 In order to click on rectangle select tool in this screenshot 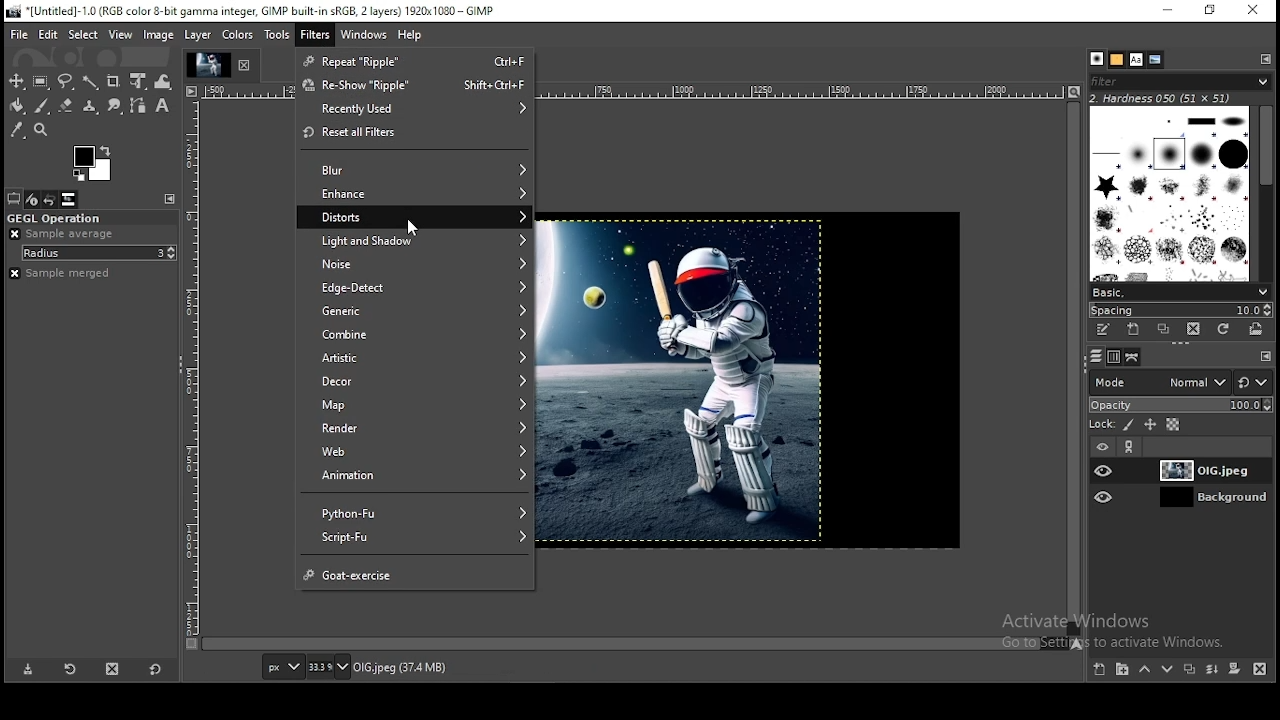, I will do `click(43, 82)`.